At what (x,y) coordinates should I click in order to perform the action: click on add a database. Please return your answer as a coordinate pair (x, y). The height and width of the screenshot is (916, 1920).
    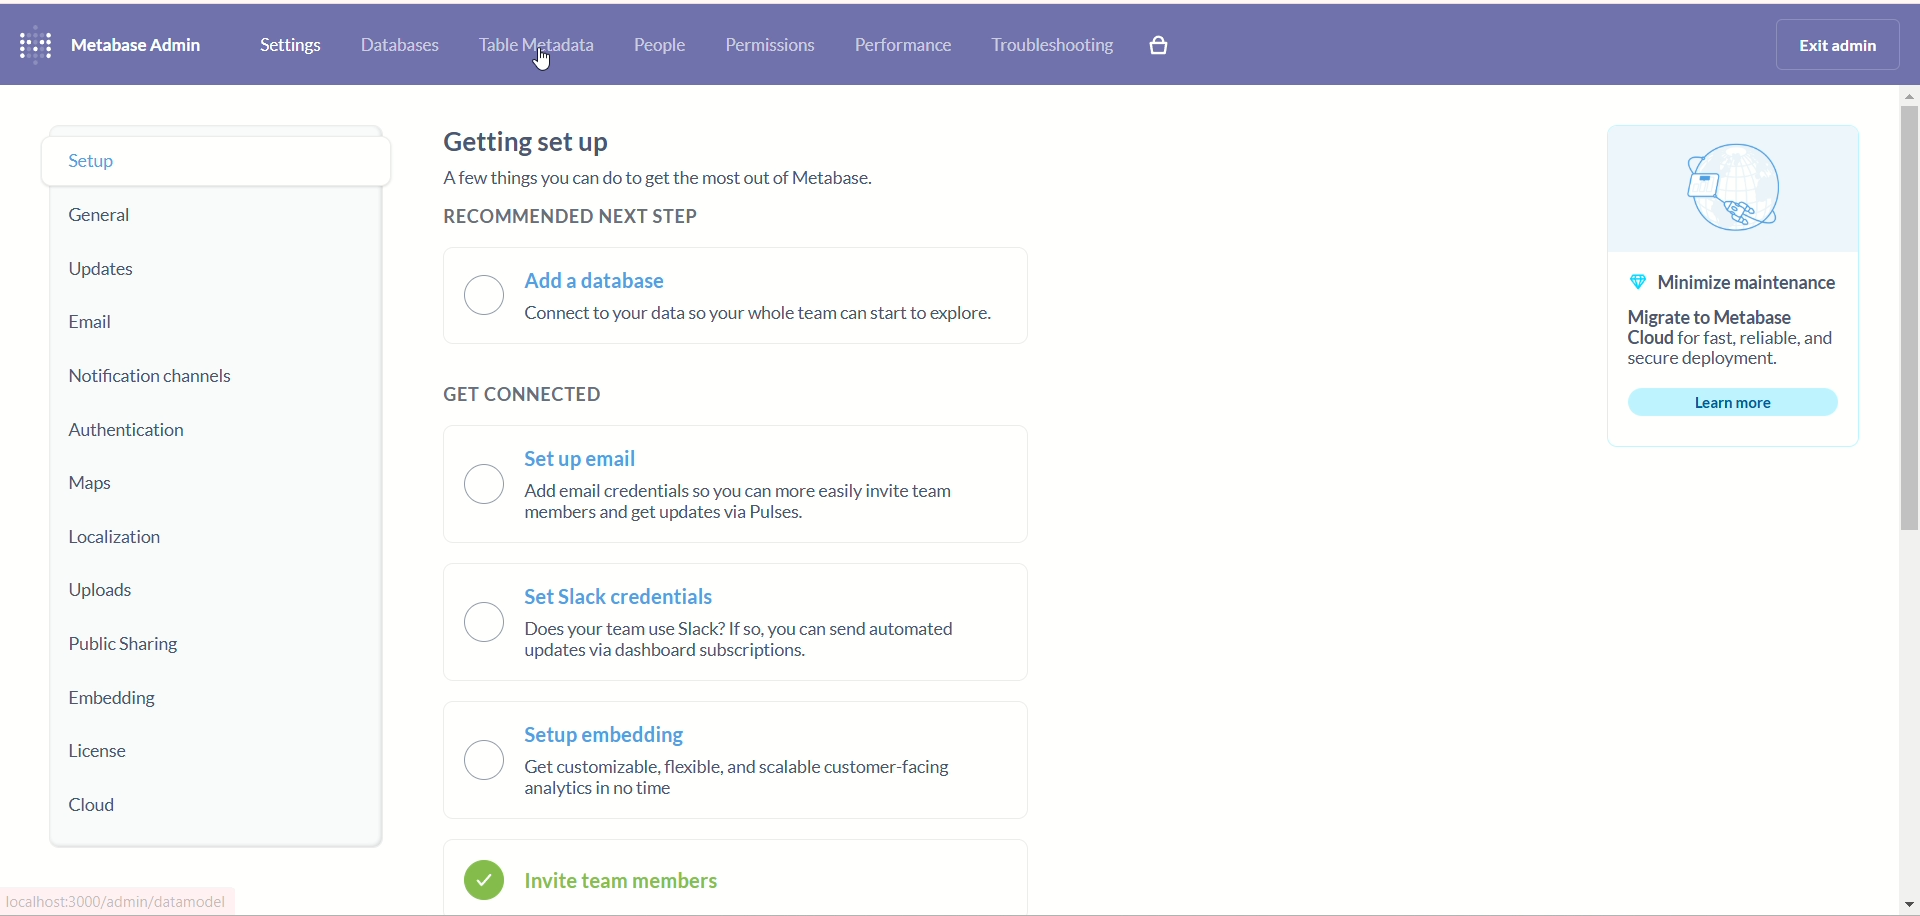
    Looking at the image, I should click on (608, 282).